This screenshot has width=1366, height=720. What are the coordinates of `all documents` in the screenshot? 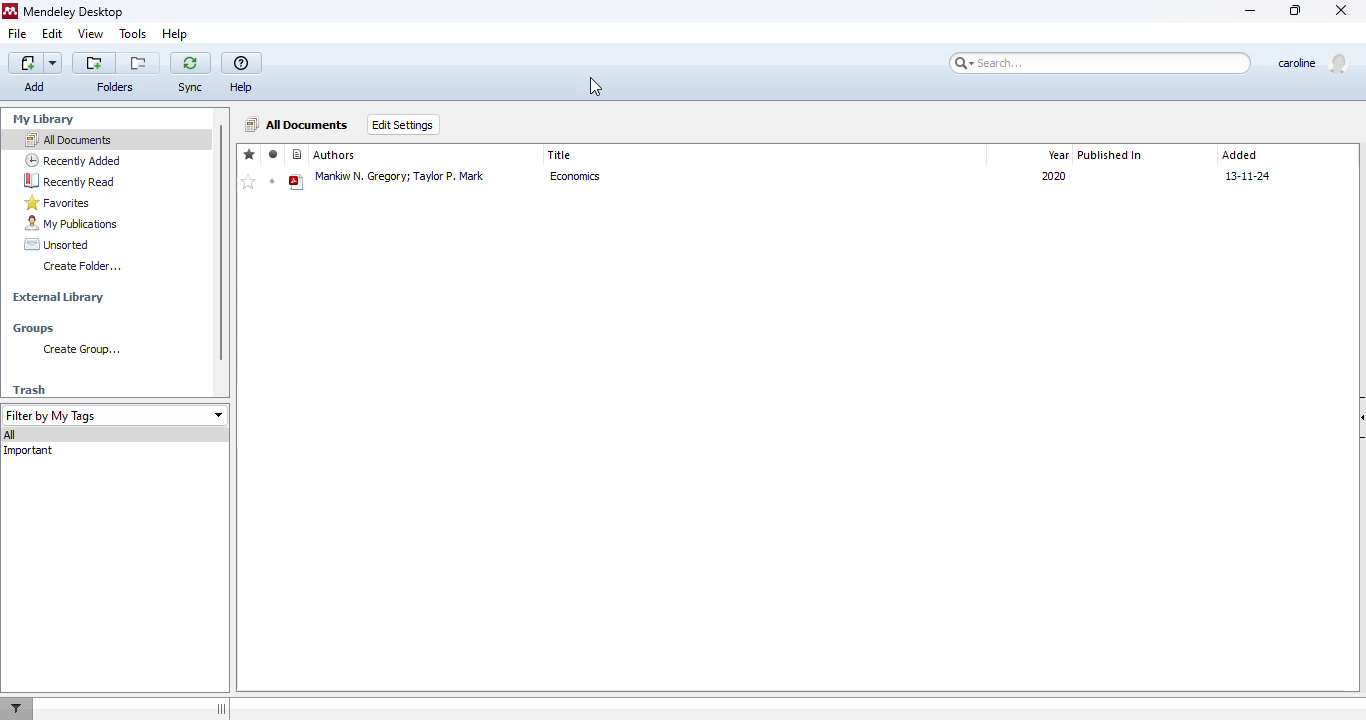 It's located at (298, 124).